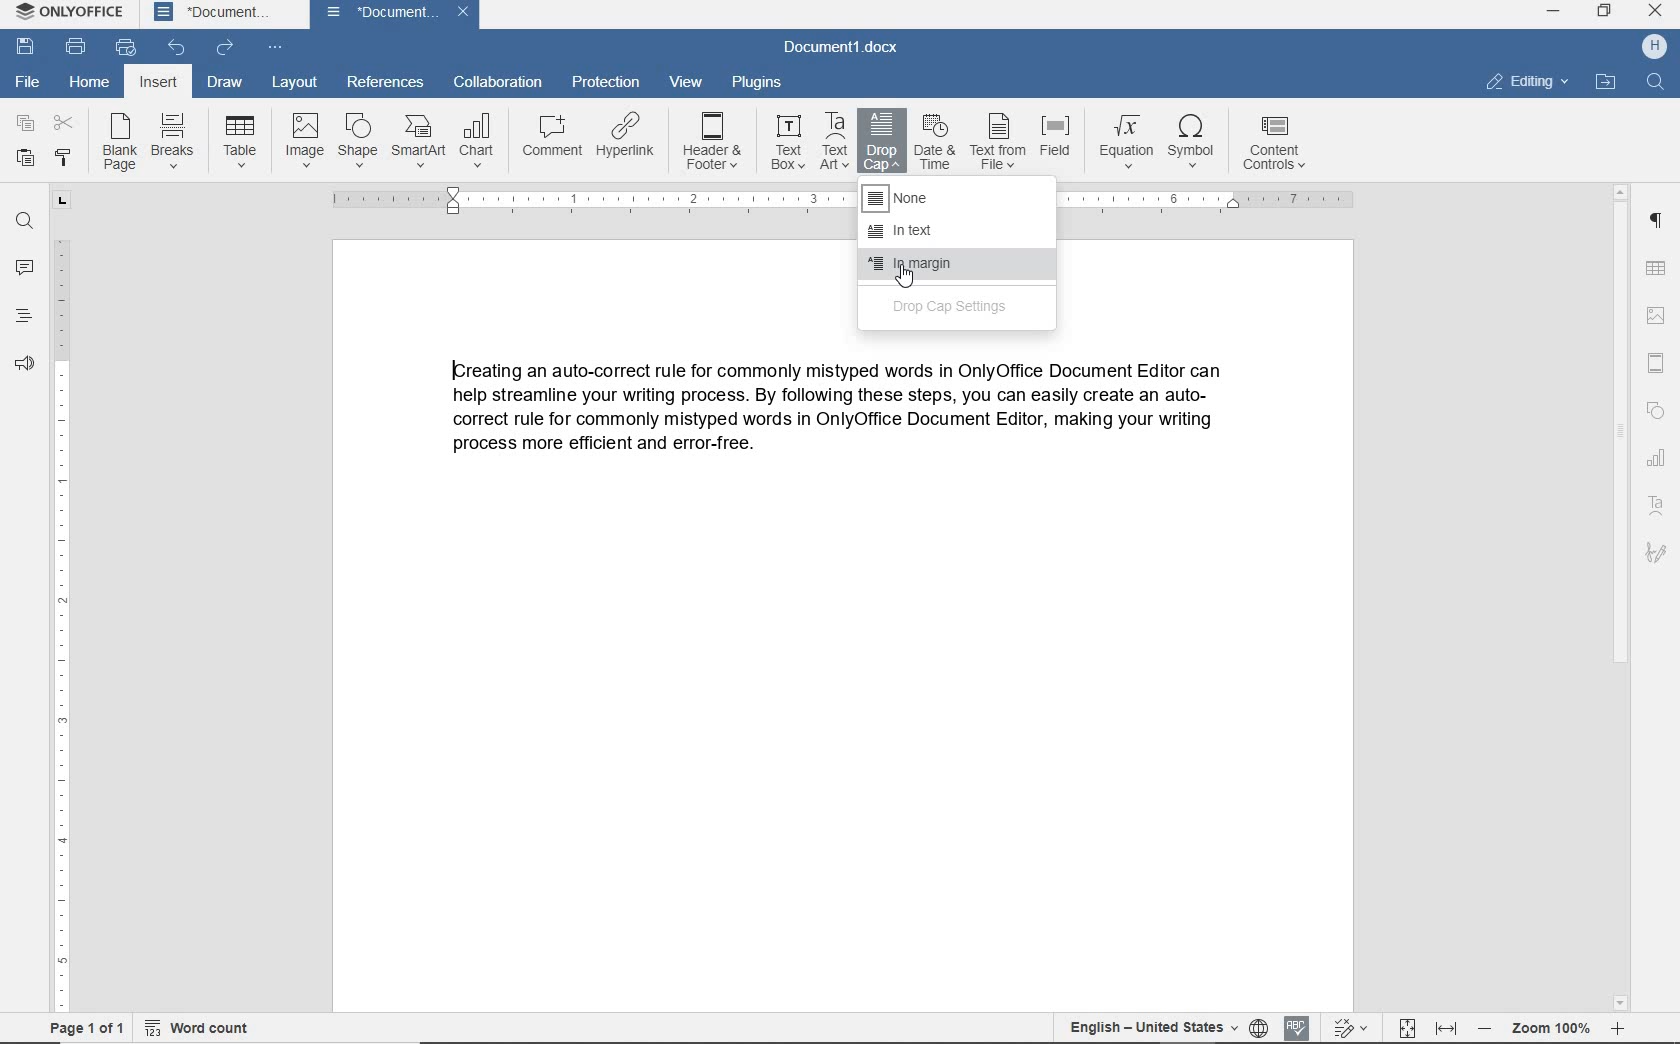 The image size is (1680, 1044). I want to click on insert, so click(160, 81).